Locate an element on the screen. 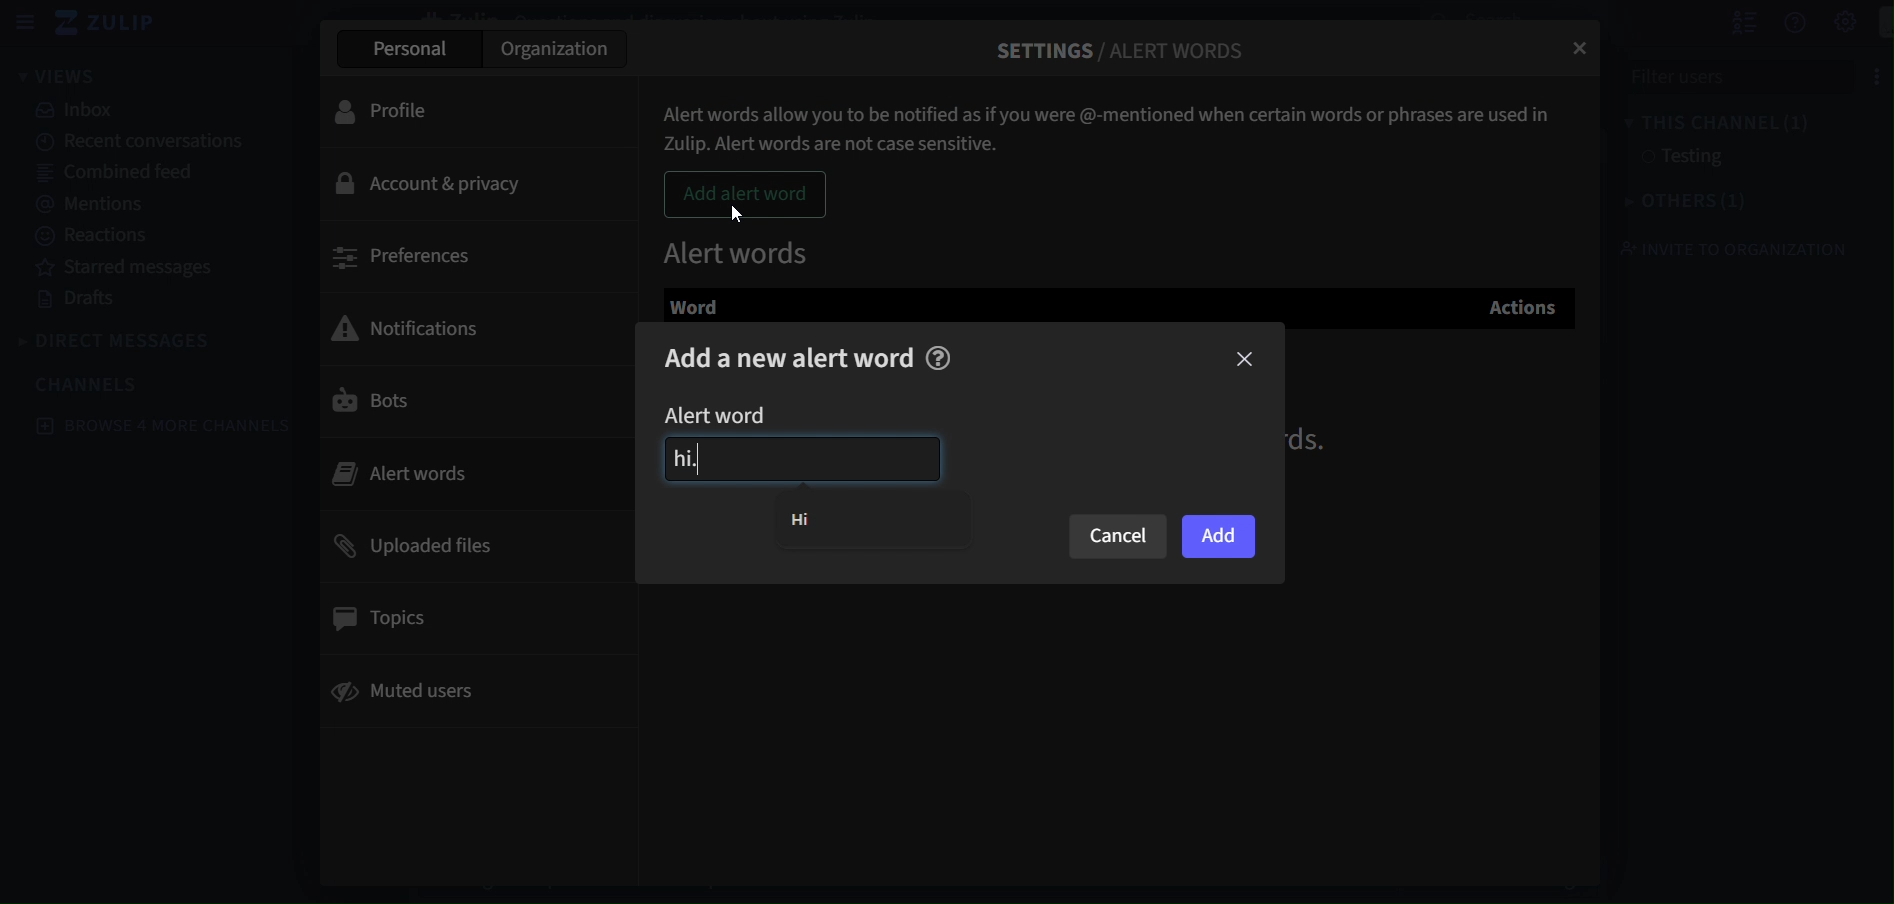  add alert word is located at coordinates (746, 195).